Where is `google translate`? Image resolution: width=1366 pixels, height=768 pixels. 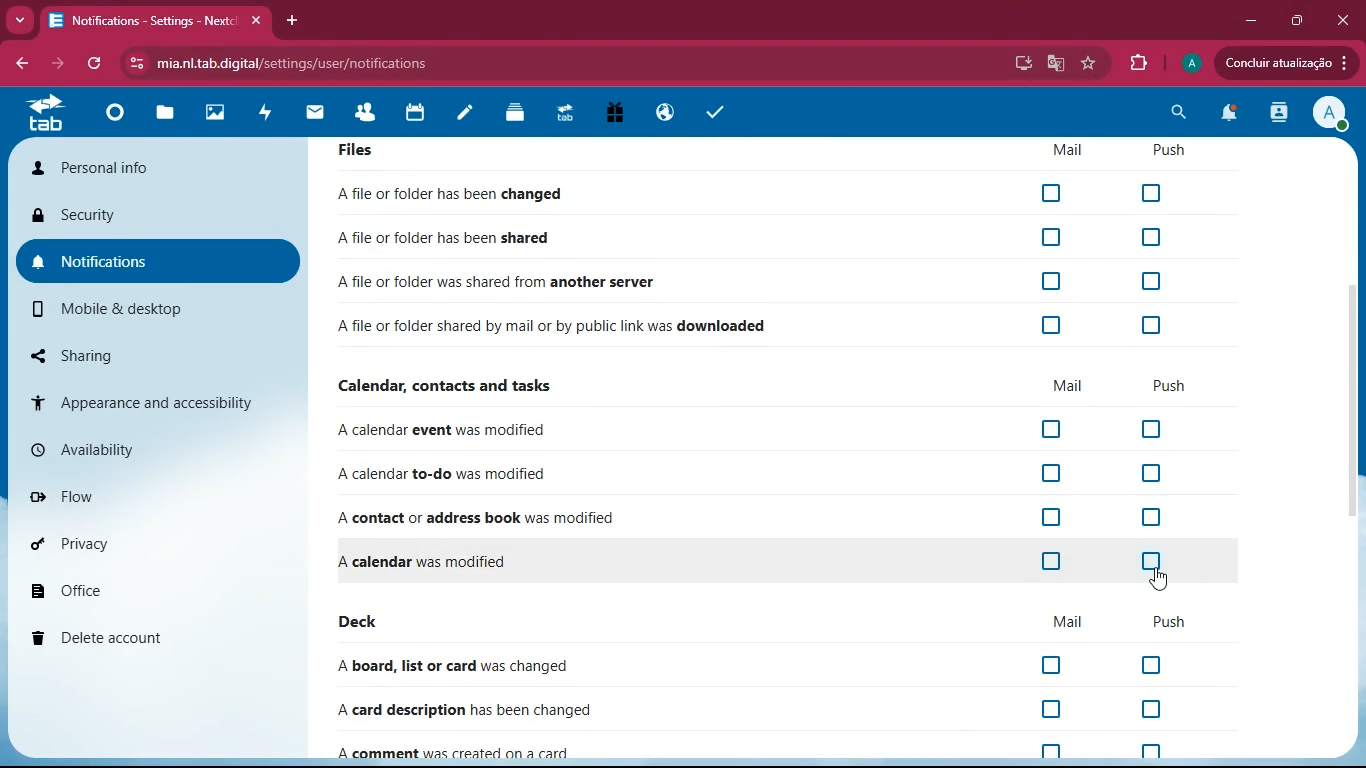 google translate is located at coordinates (1055, 63).